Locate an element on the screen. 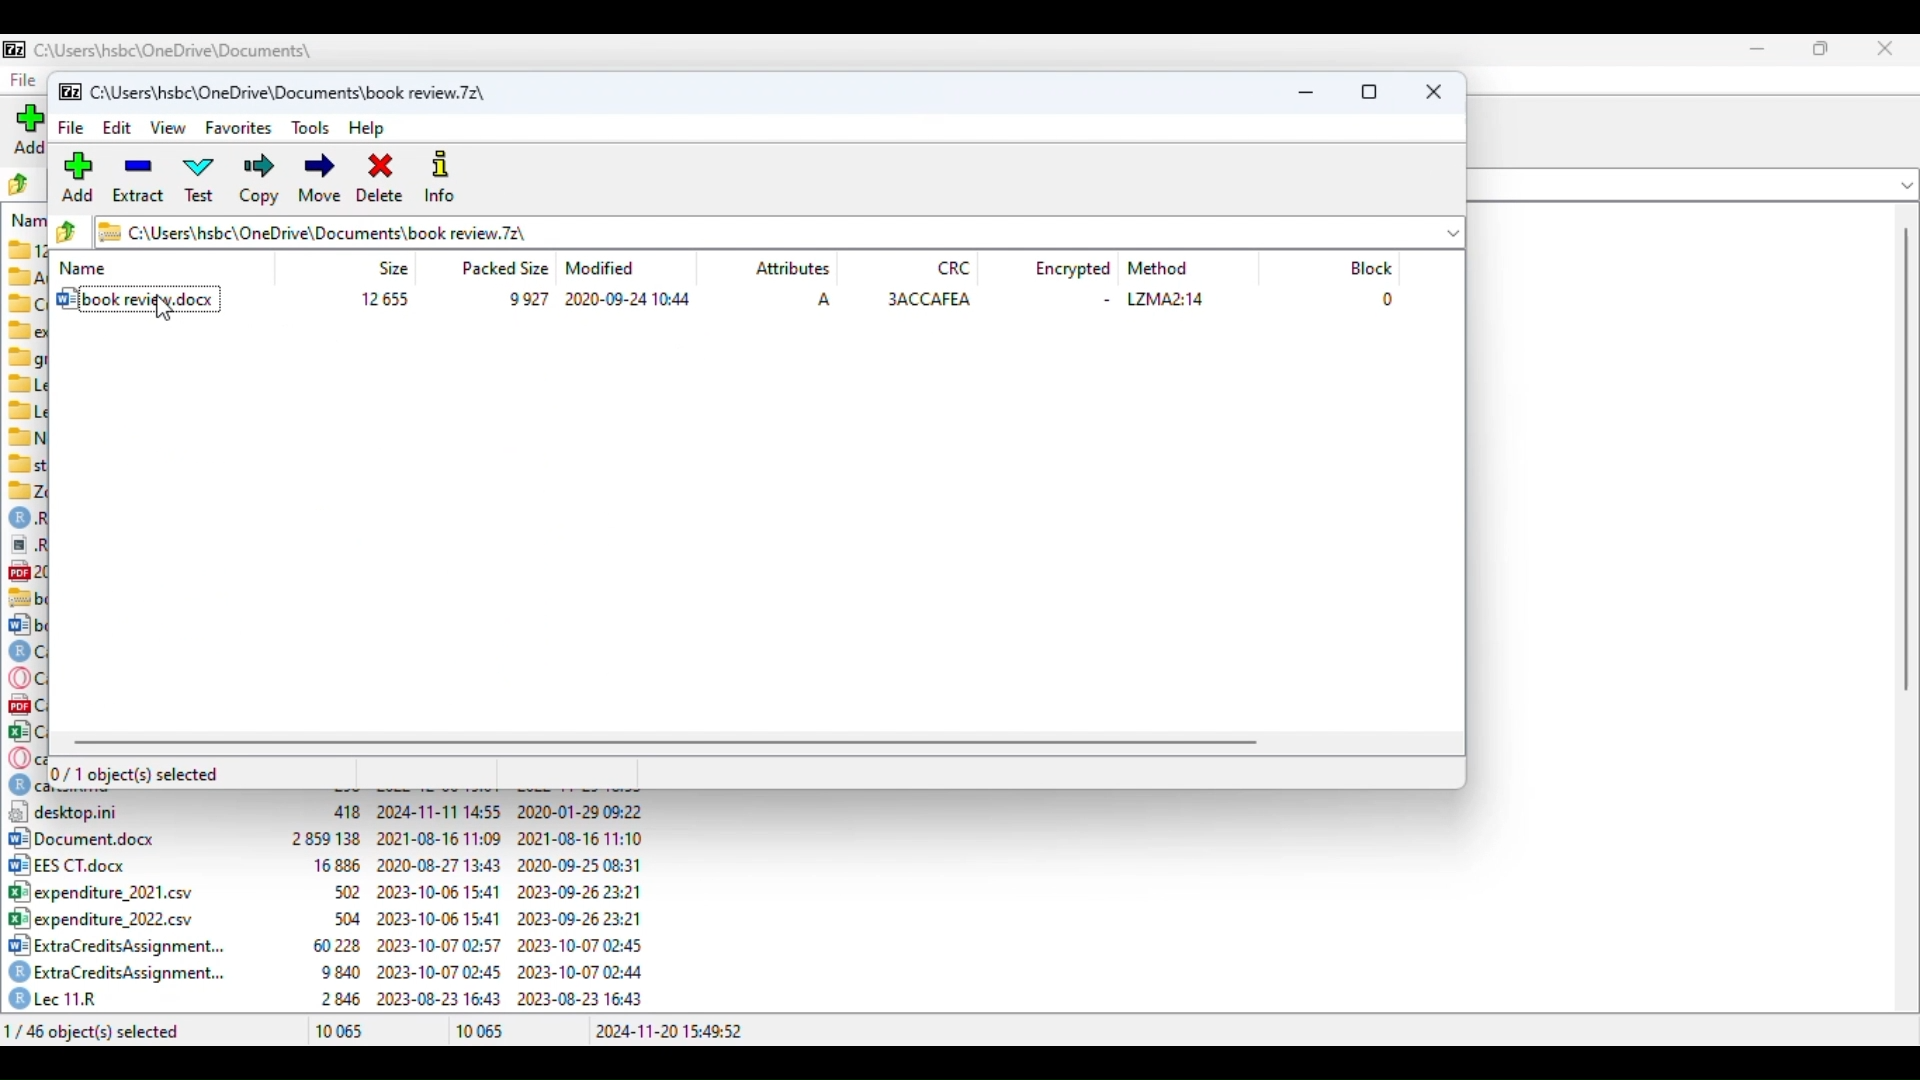 The width and height of the screenshot is (1920, 1080). cursor is located at coordinates (166, 311).